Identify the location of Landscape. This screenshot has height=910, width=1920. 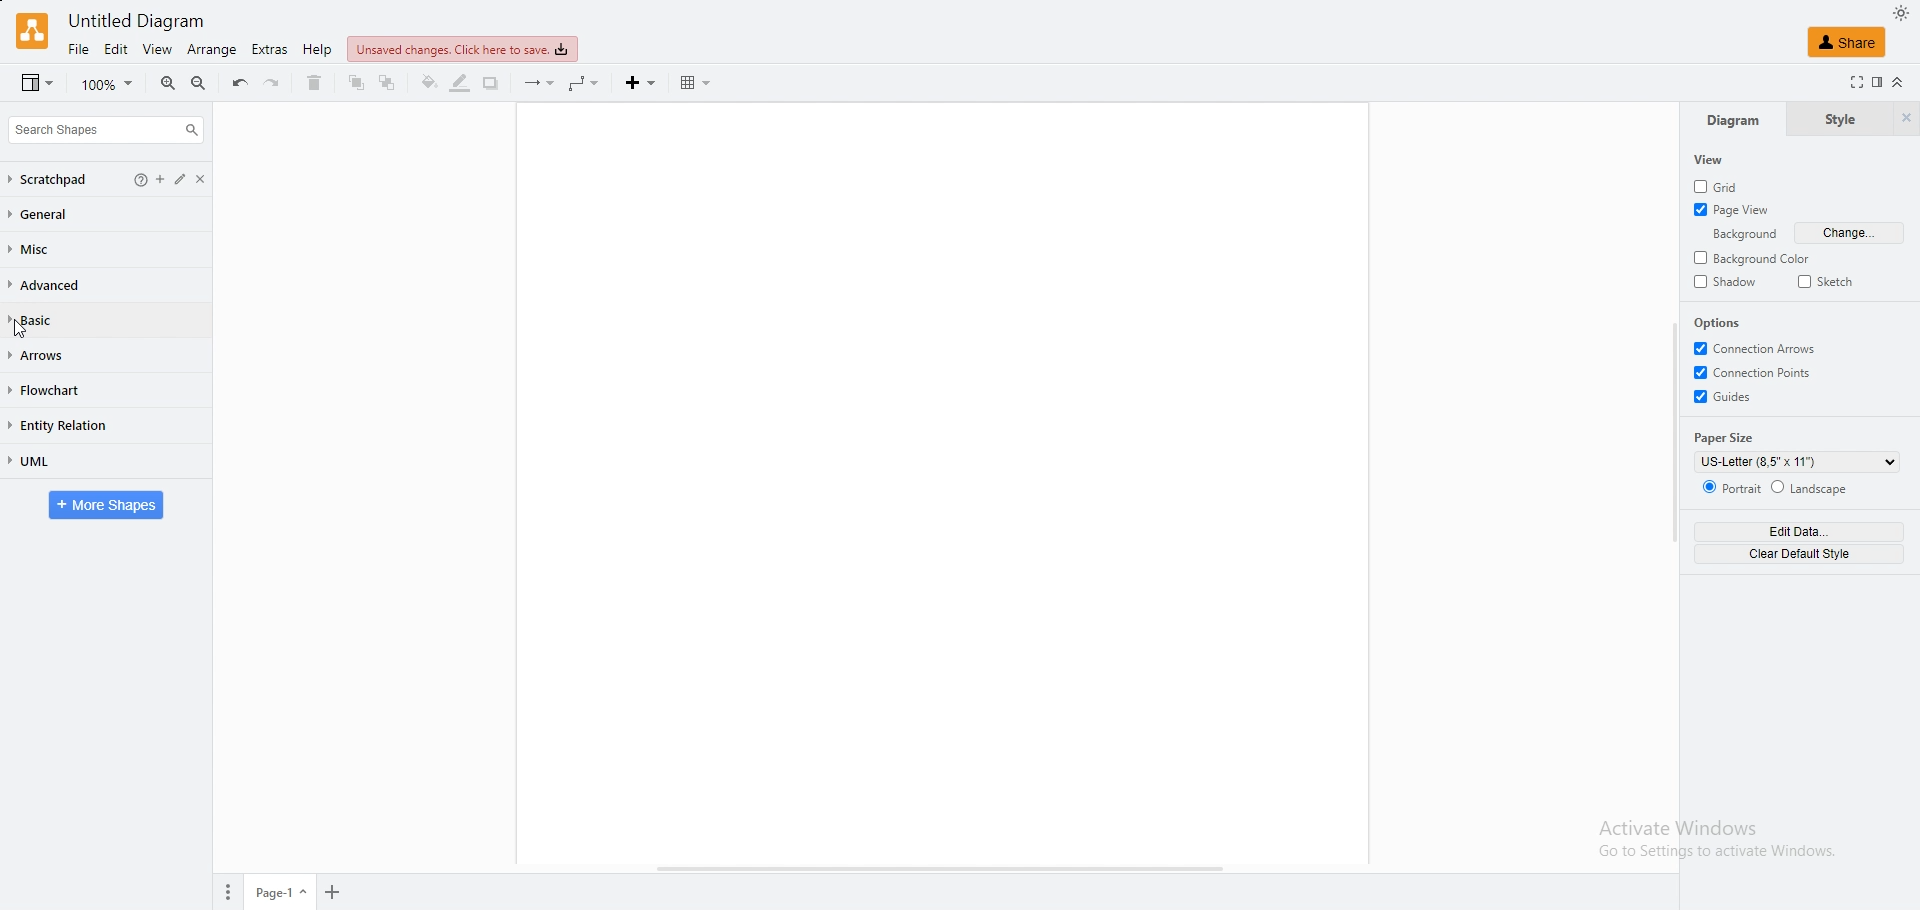
(1810, 487).